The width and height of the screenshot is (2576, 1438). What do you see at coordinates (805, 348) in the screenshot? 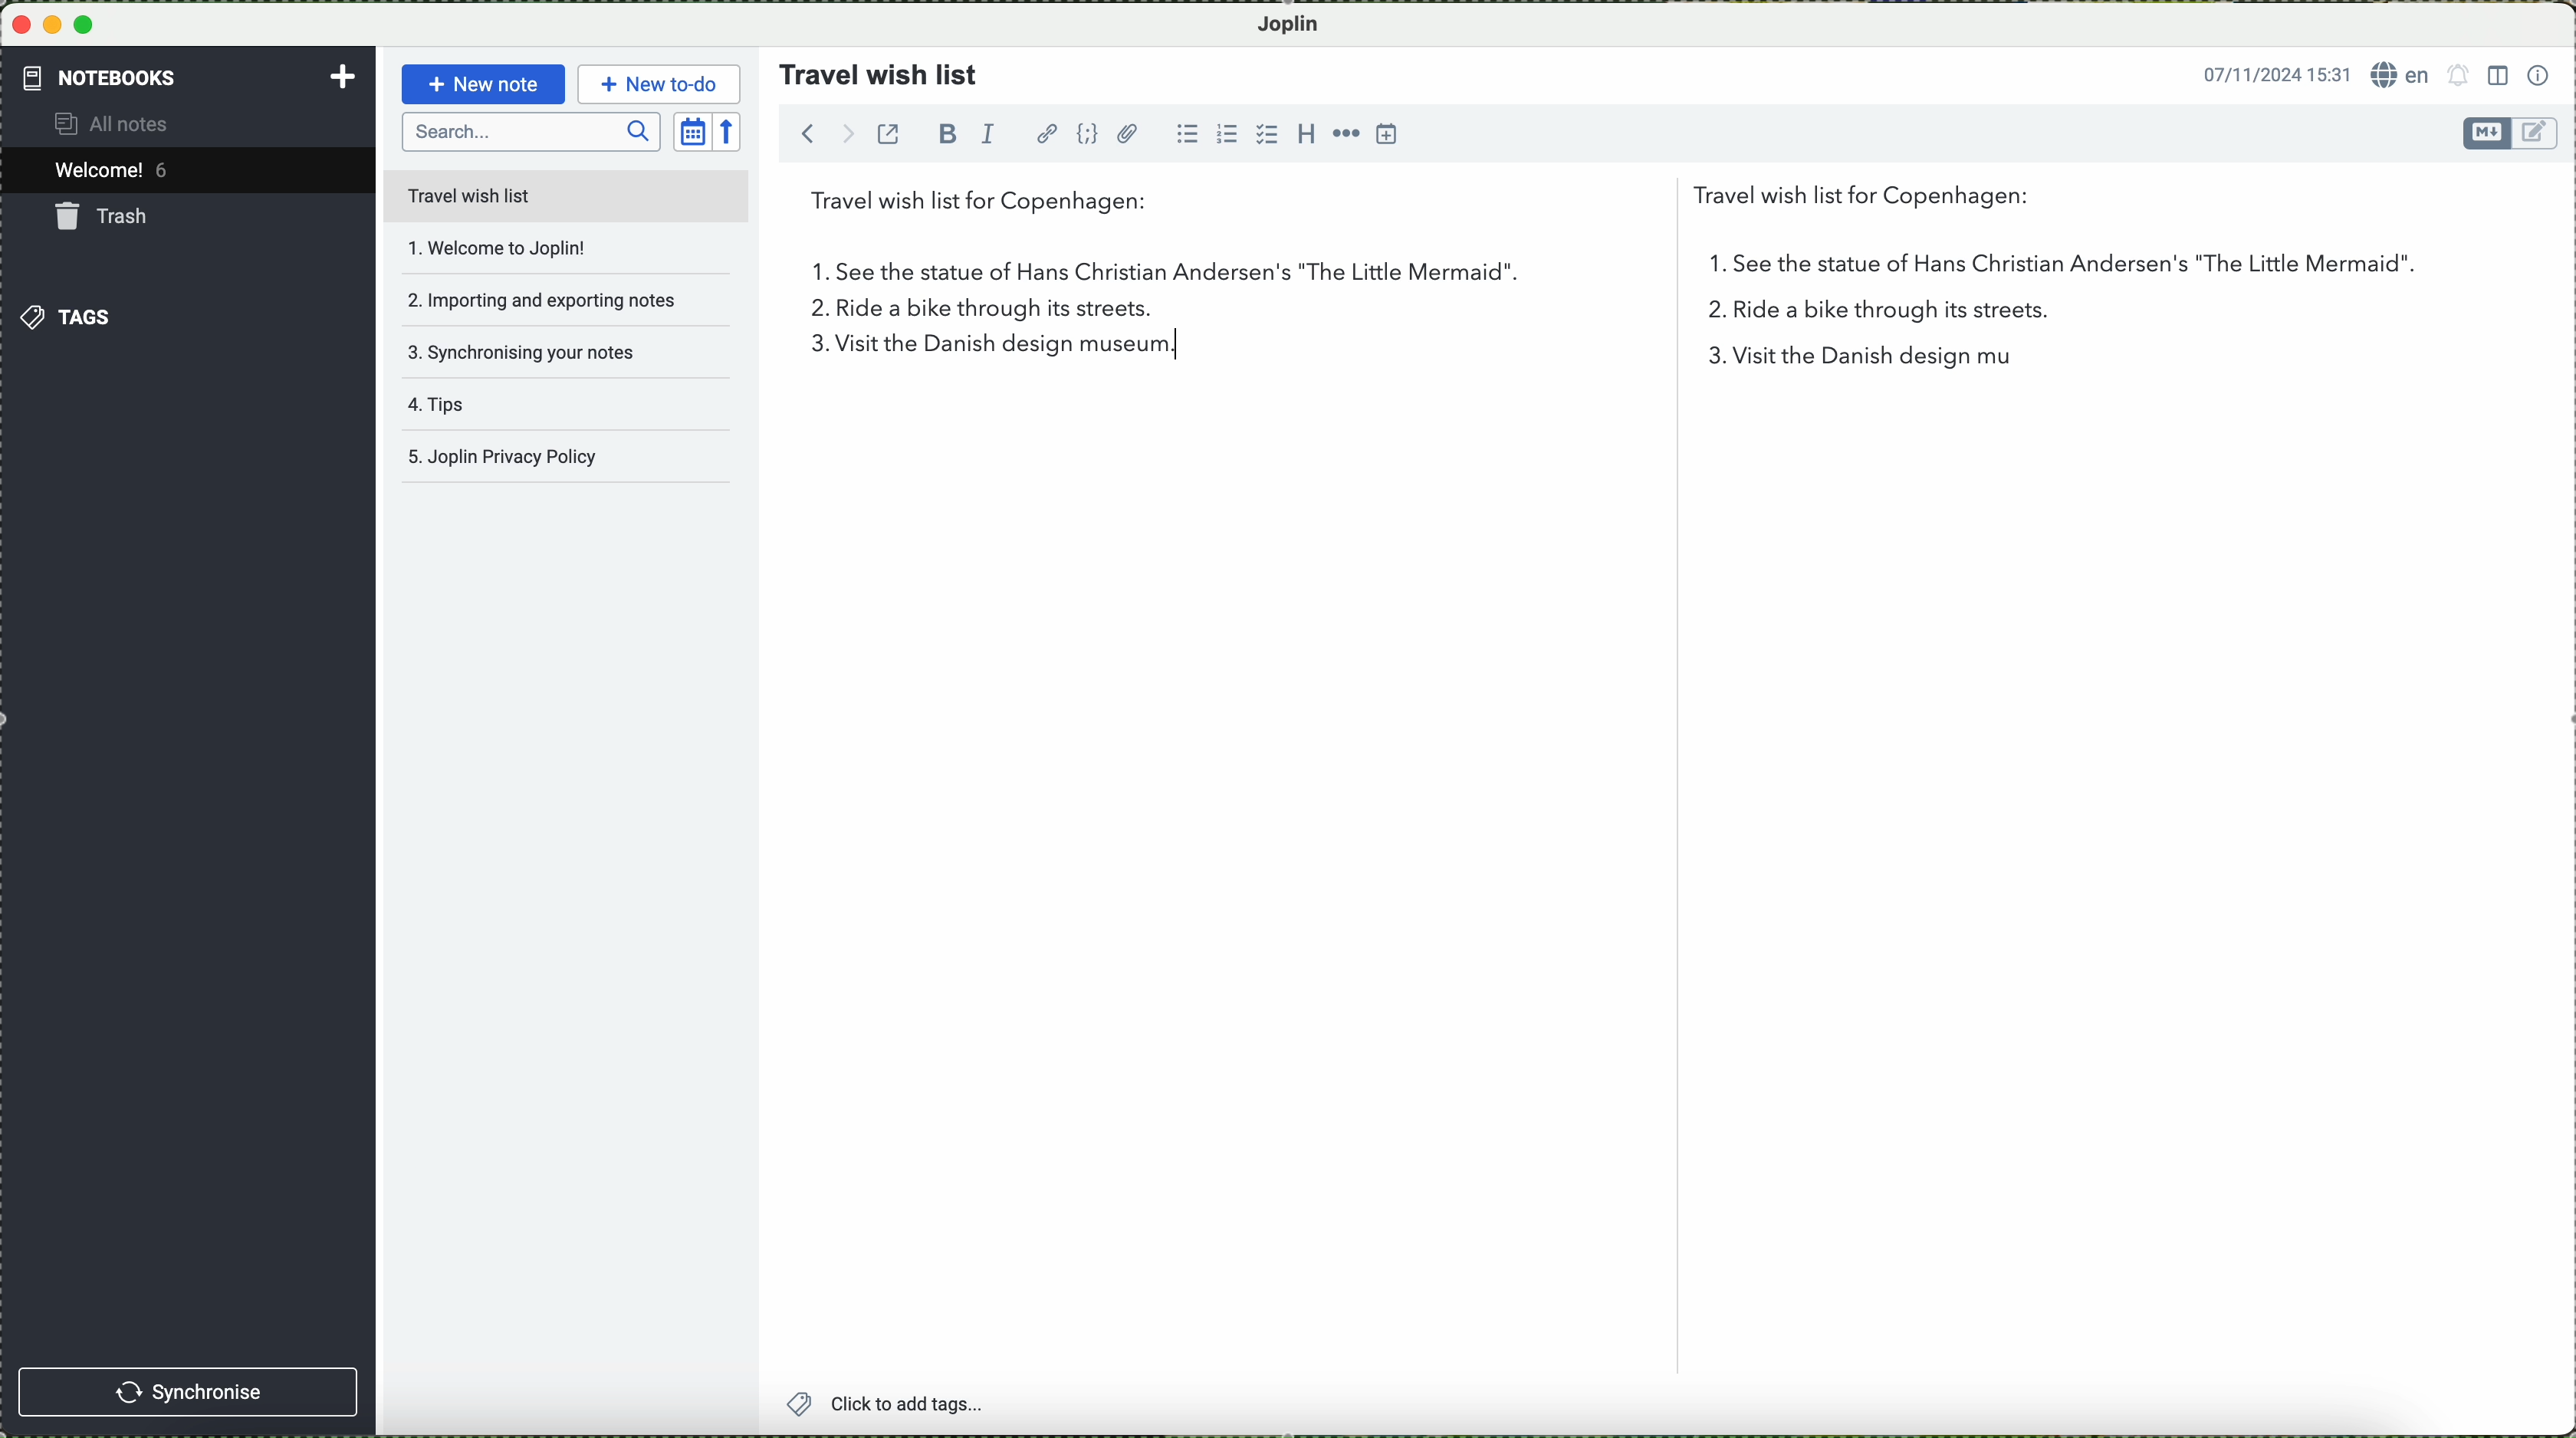
I see `3 on the list` at bounding box center [805, 348].